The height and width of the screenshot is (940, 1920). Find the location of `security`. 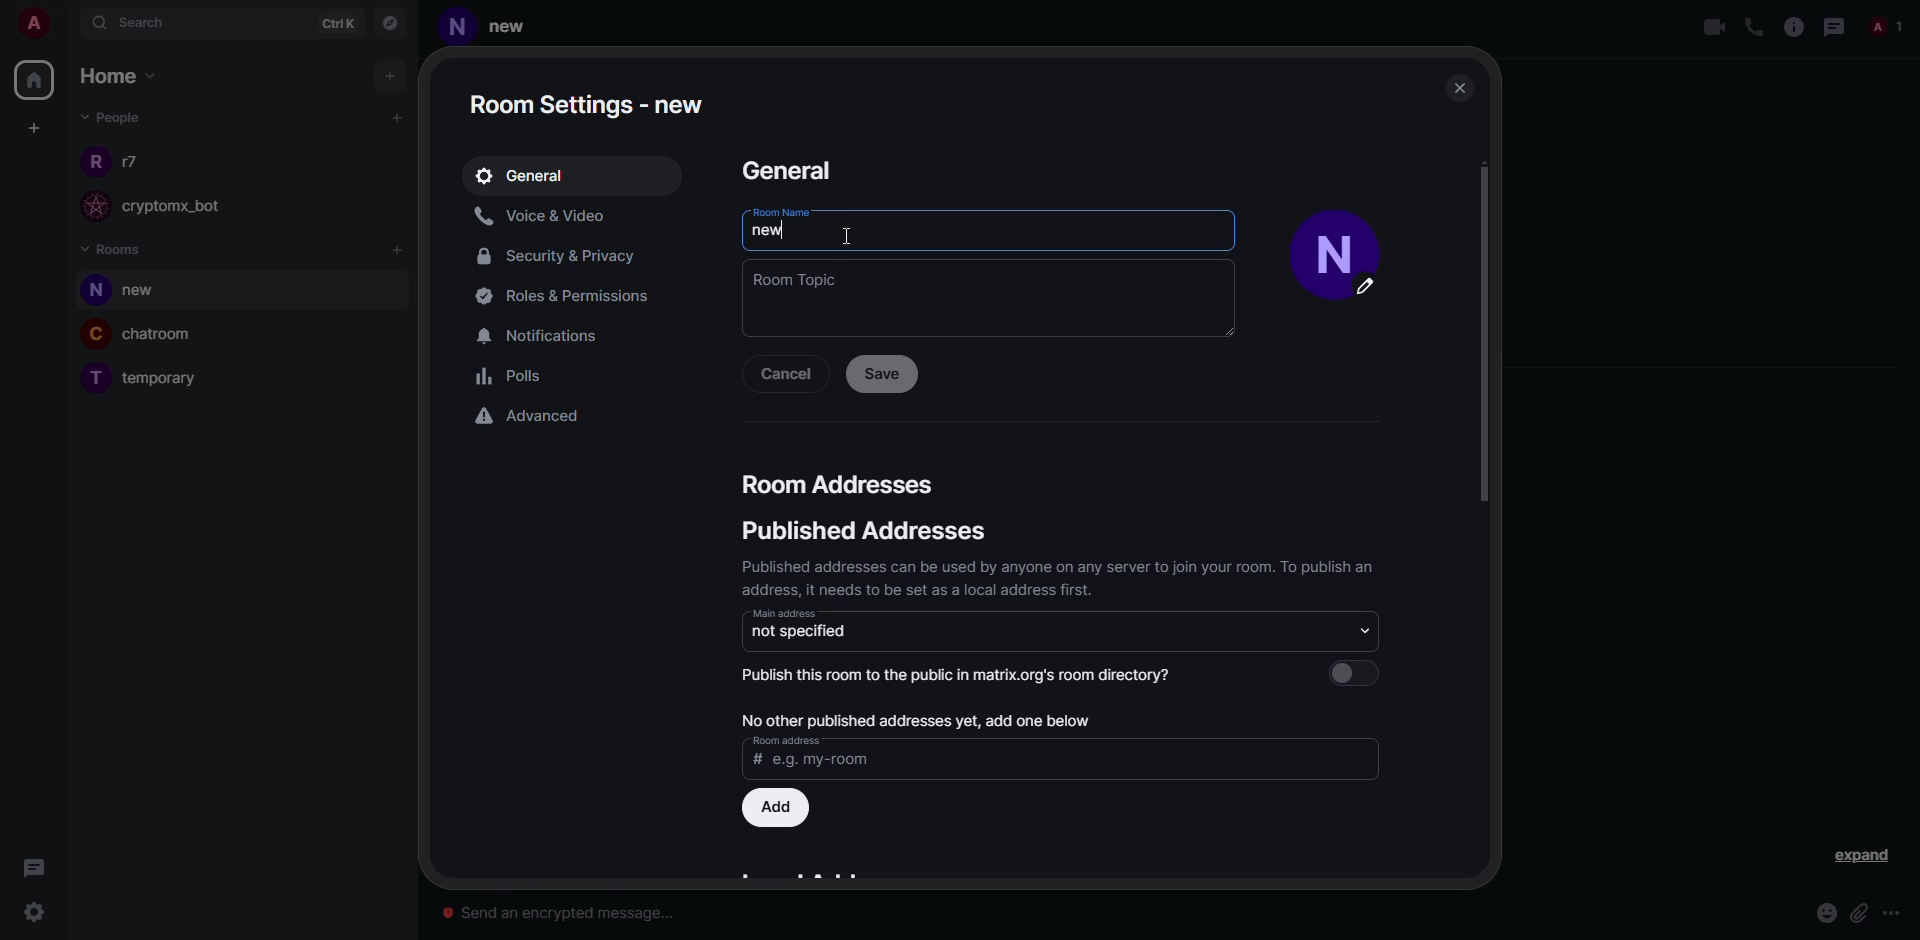

security is located at coordinates (563, 258).